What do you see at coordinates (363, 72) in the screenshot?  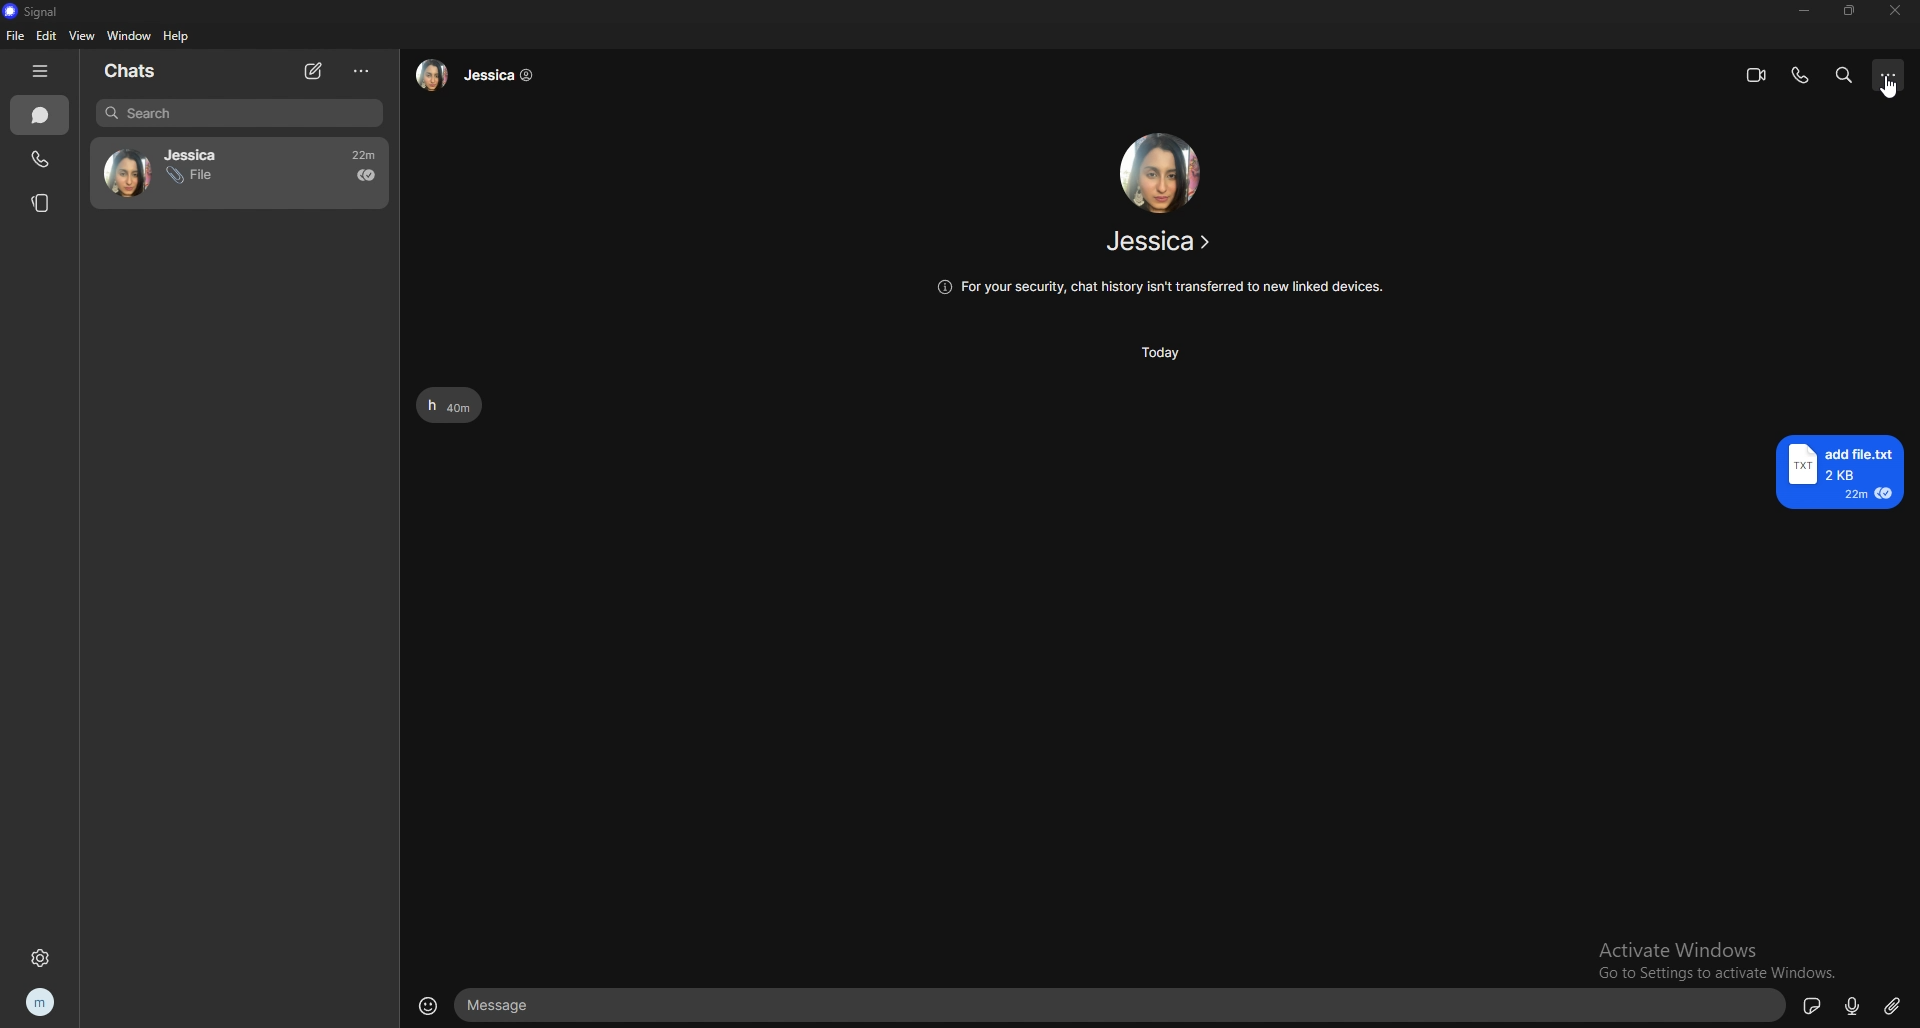 I see `options` at bounding box center [363, 72].